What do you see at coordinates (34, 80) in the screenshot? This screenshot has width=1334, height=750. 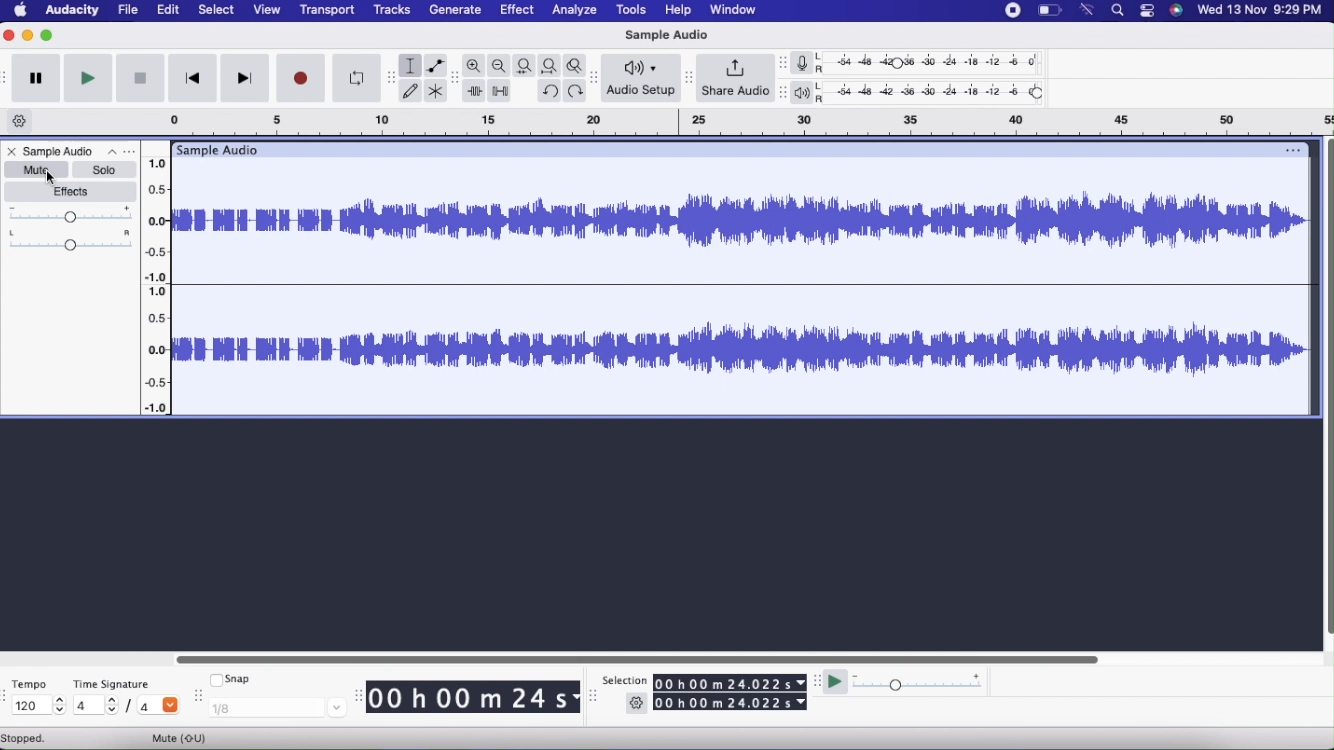 I see `Pause` at bounding box center [34, 80].